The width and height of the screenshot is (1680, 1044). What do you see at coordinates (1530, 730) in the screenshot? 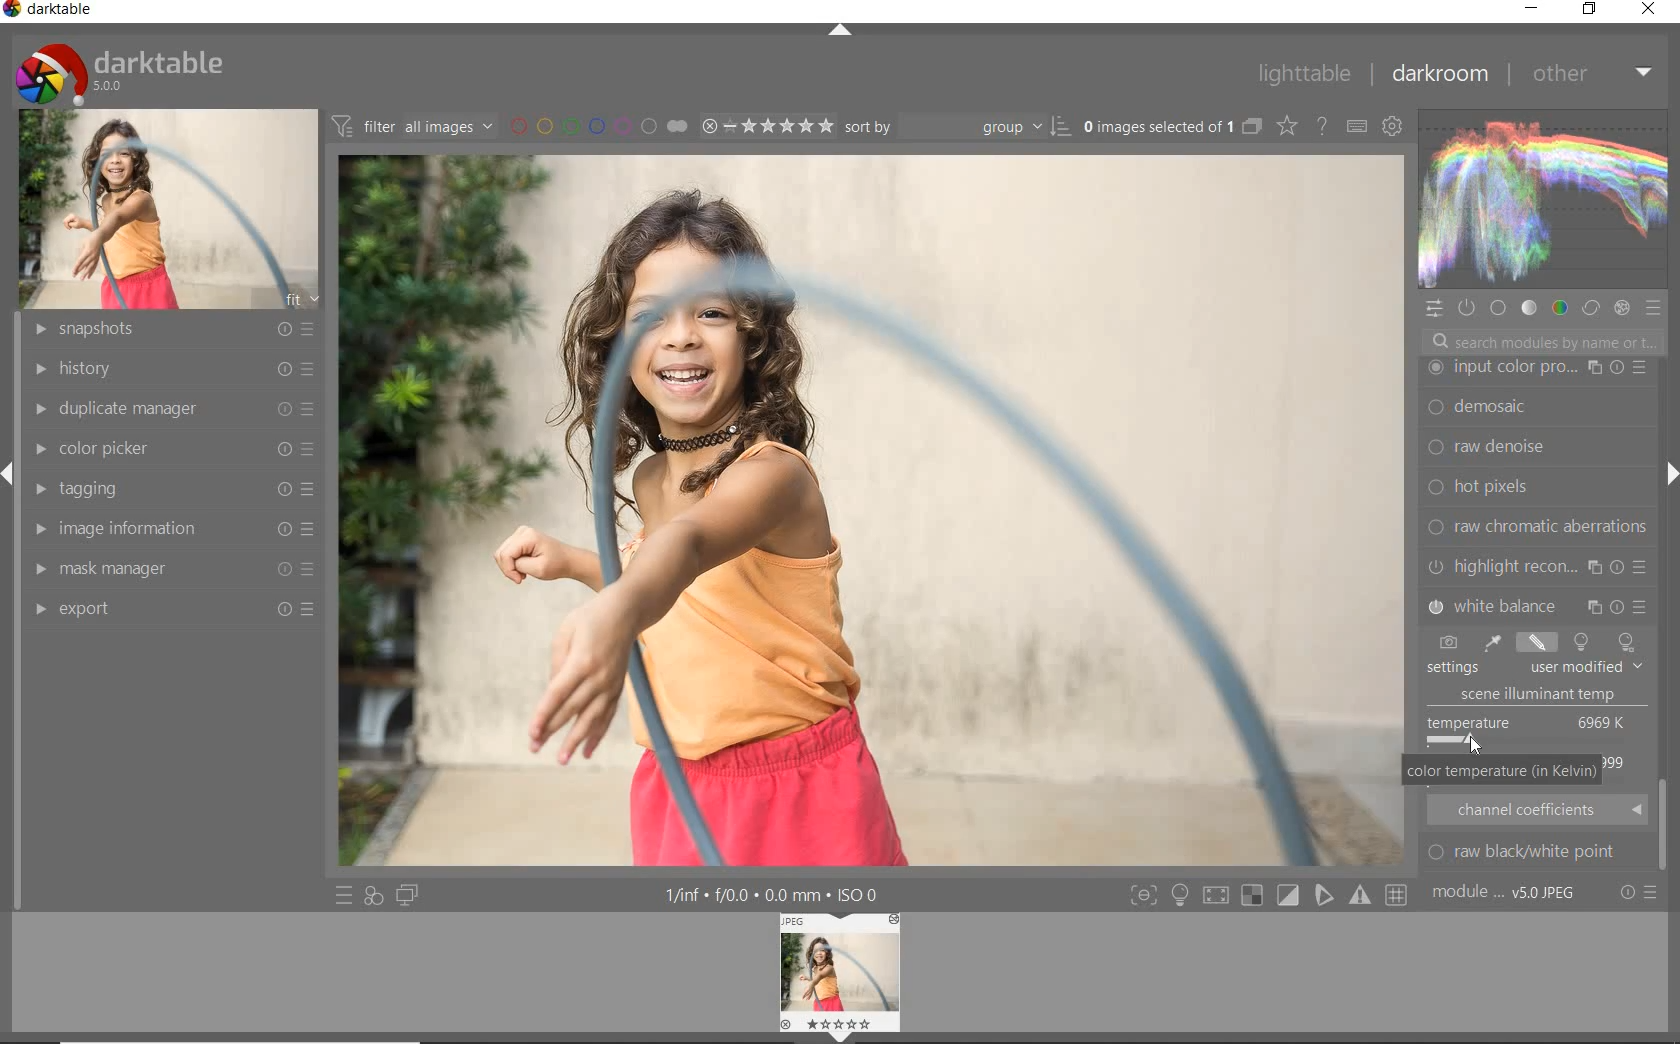
I see `TEMPERATURE` at bounding box center [1530, 730].